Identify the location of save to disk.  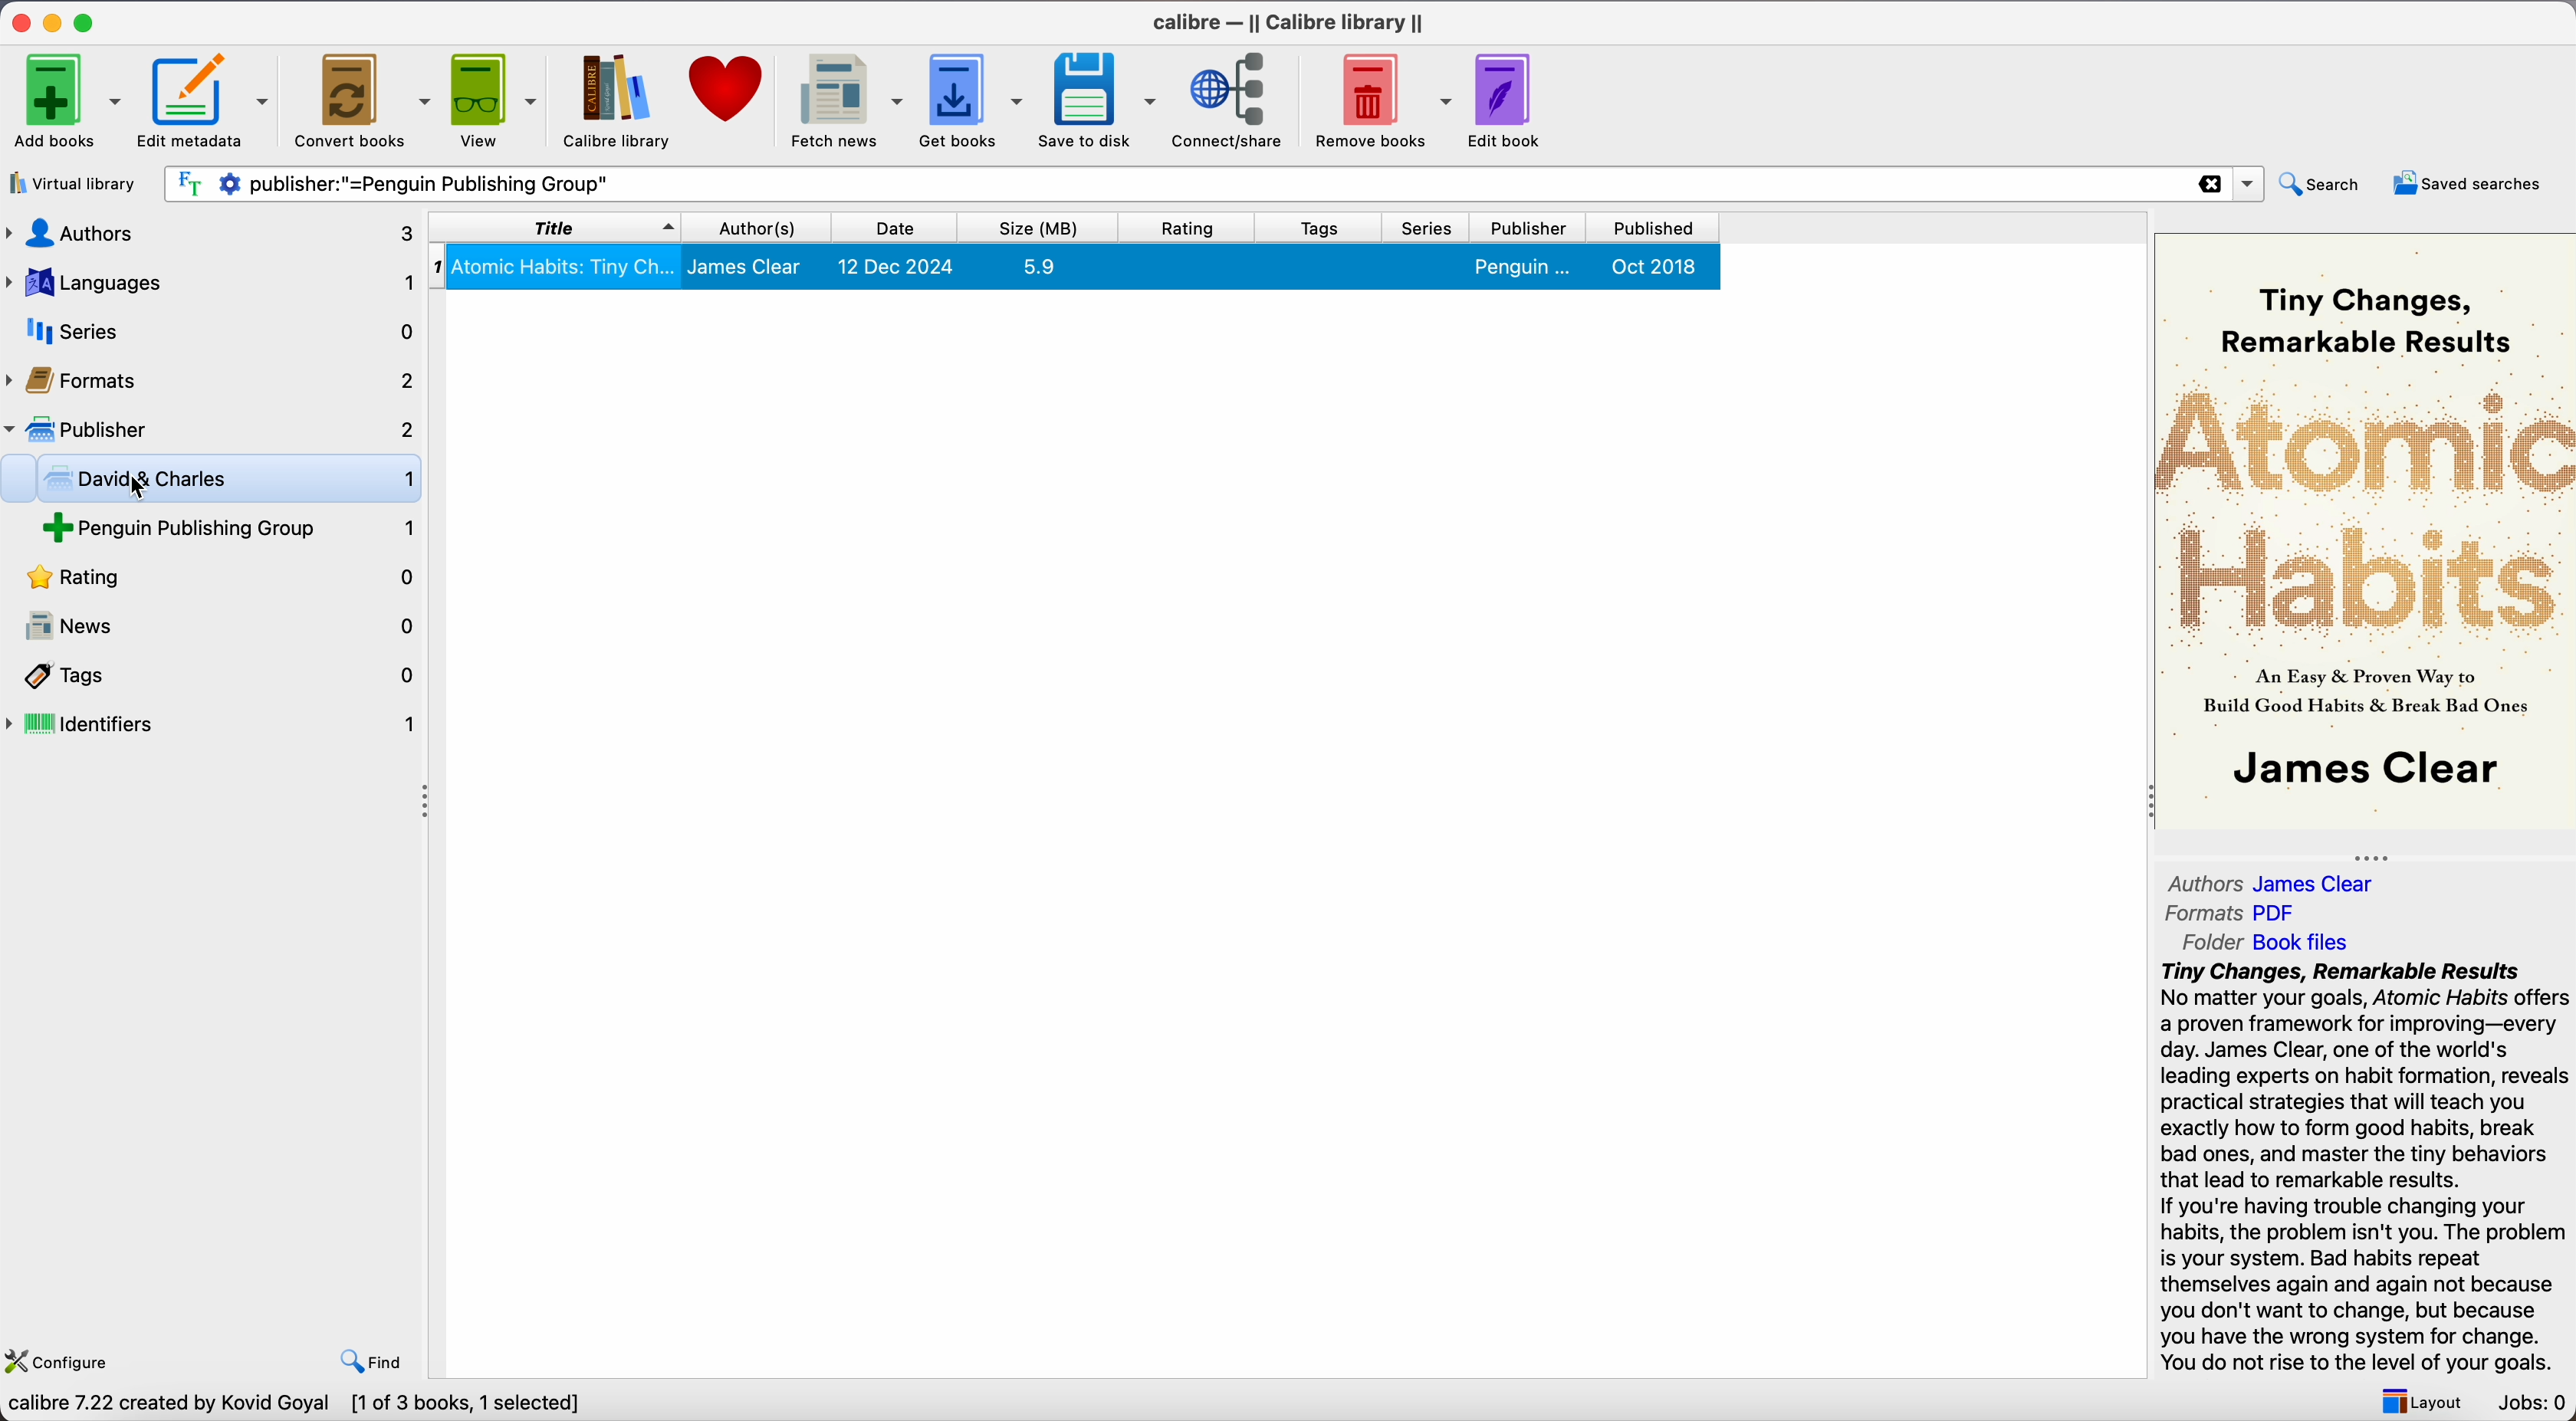
(1099, 100).